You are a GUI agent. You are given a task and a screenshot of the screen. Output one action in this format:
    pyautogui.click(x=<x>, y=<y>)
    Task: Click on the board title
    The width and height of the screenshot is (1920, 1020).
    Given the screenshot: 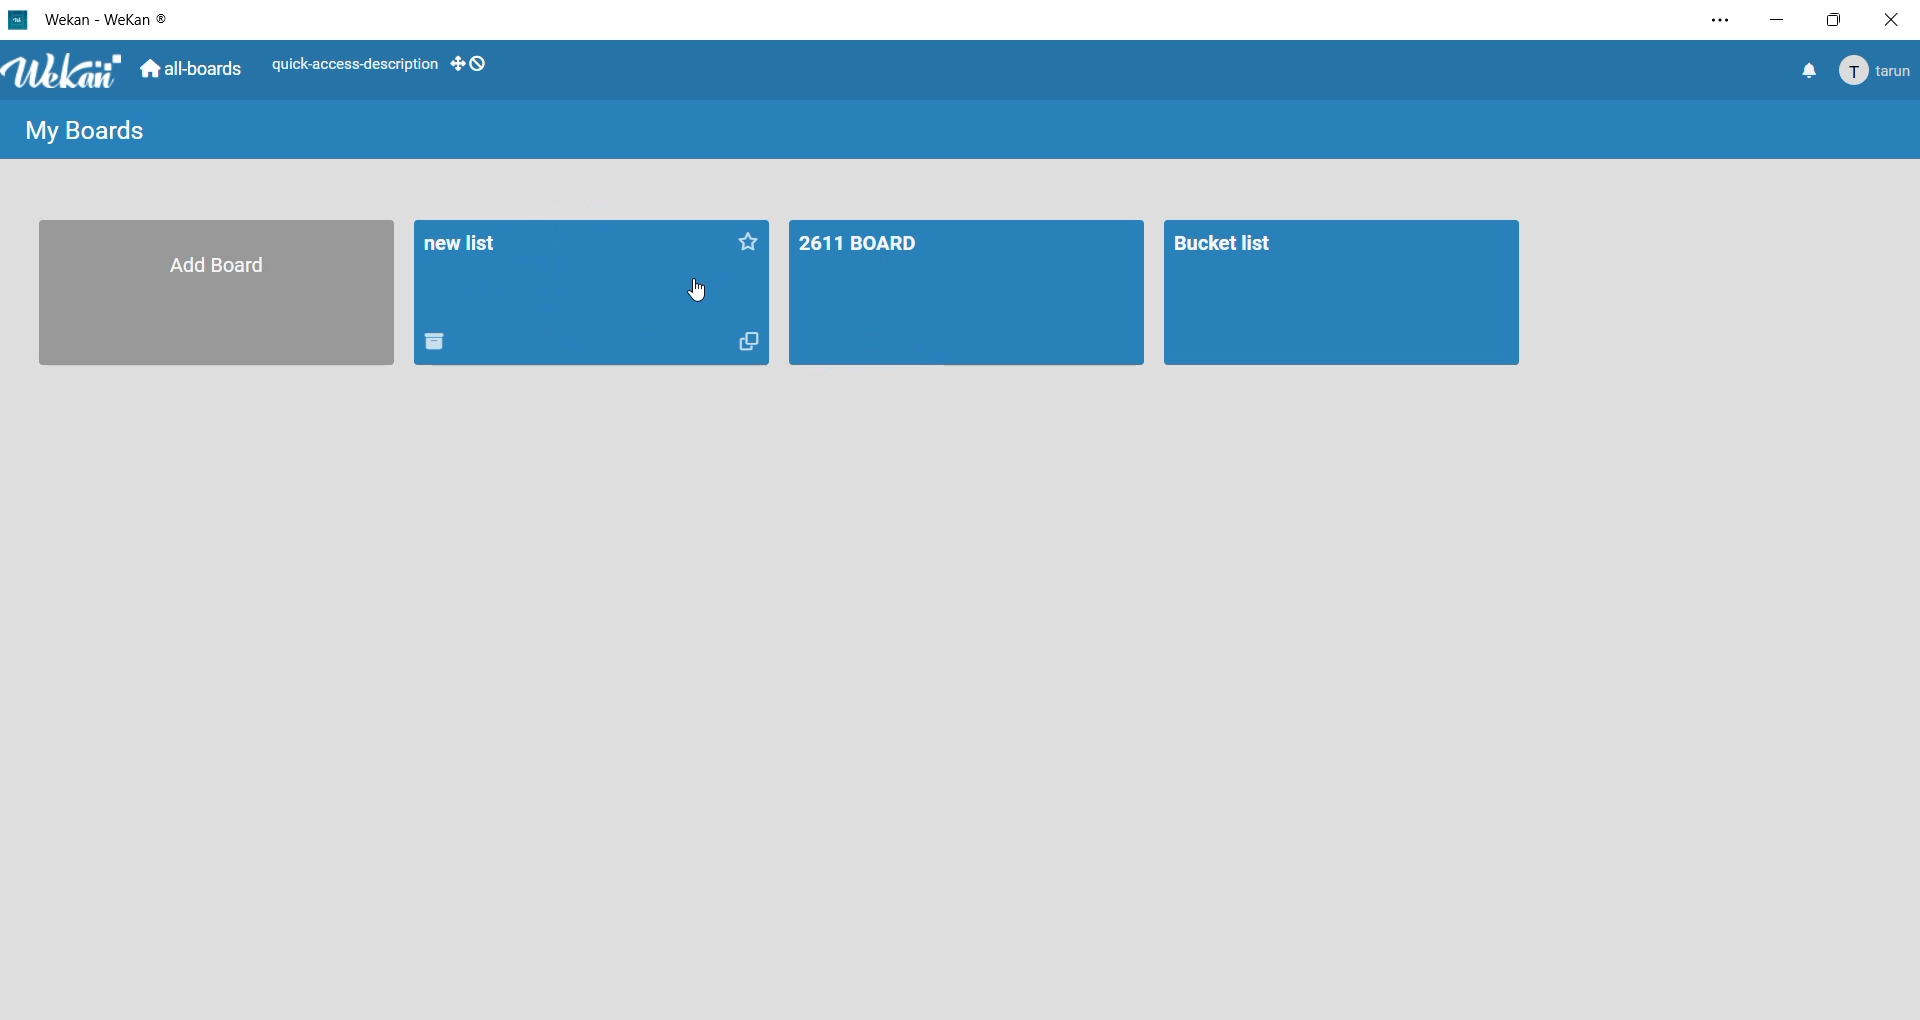 What is the action you would take?
    pyautogui.click(x=468, y=246)
    